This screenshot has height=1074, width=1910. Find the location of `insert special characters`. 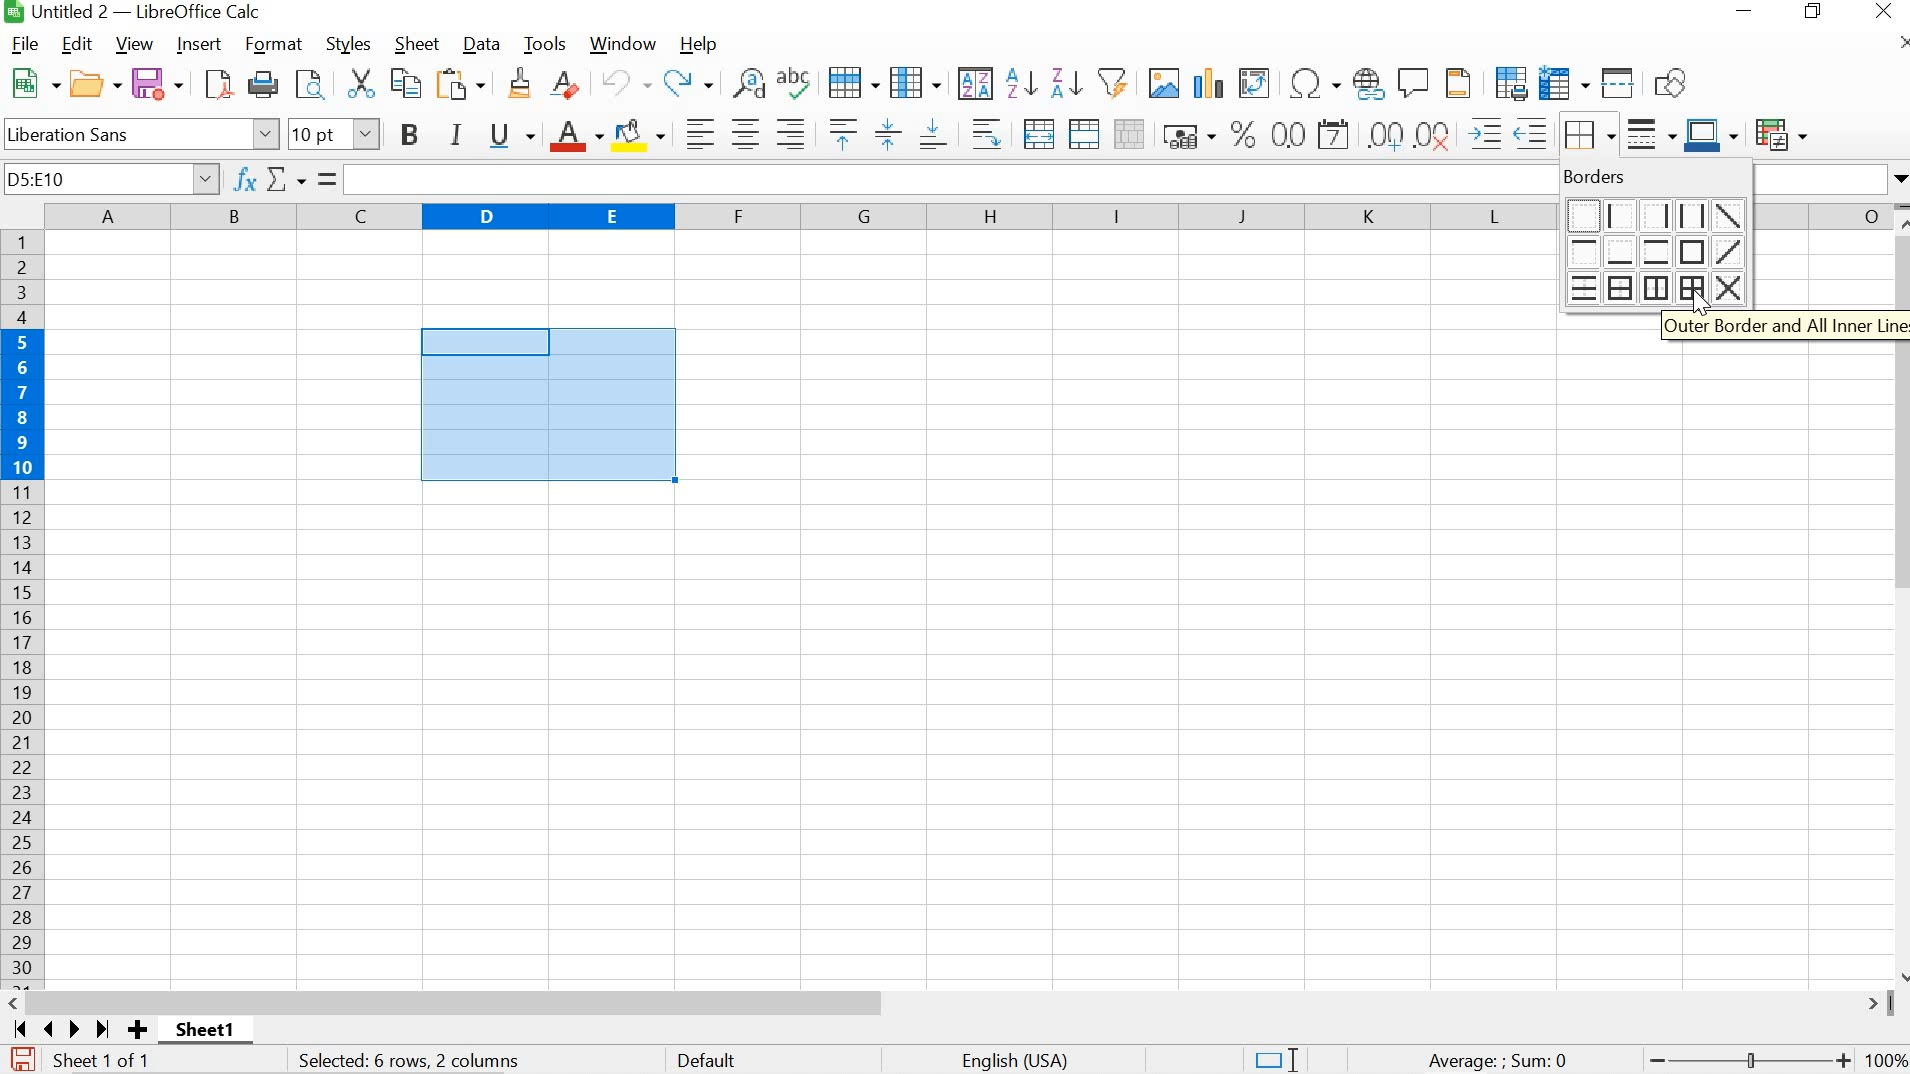

insert special characters is located at coordinates (1316, 81).